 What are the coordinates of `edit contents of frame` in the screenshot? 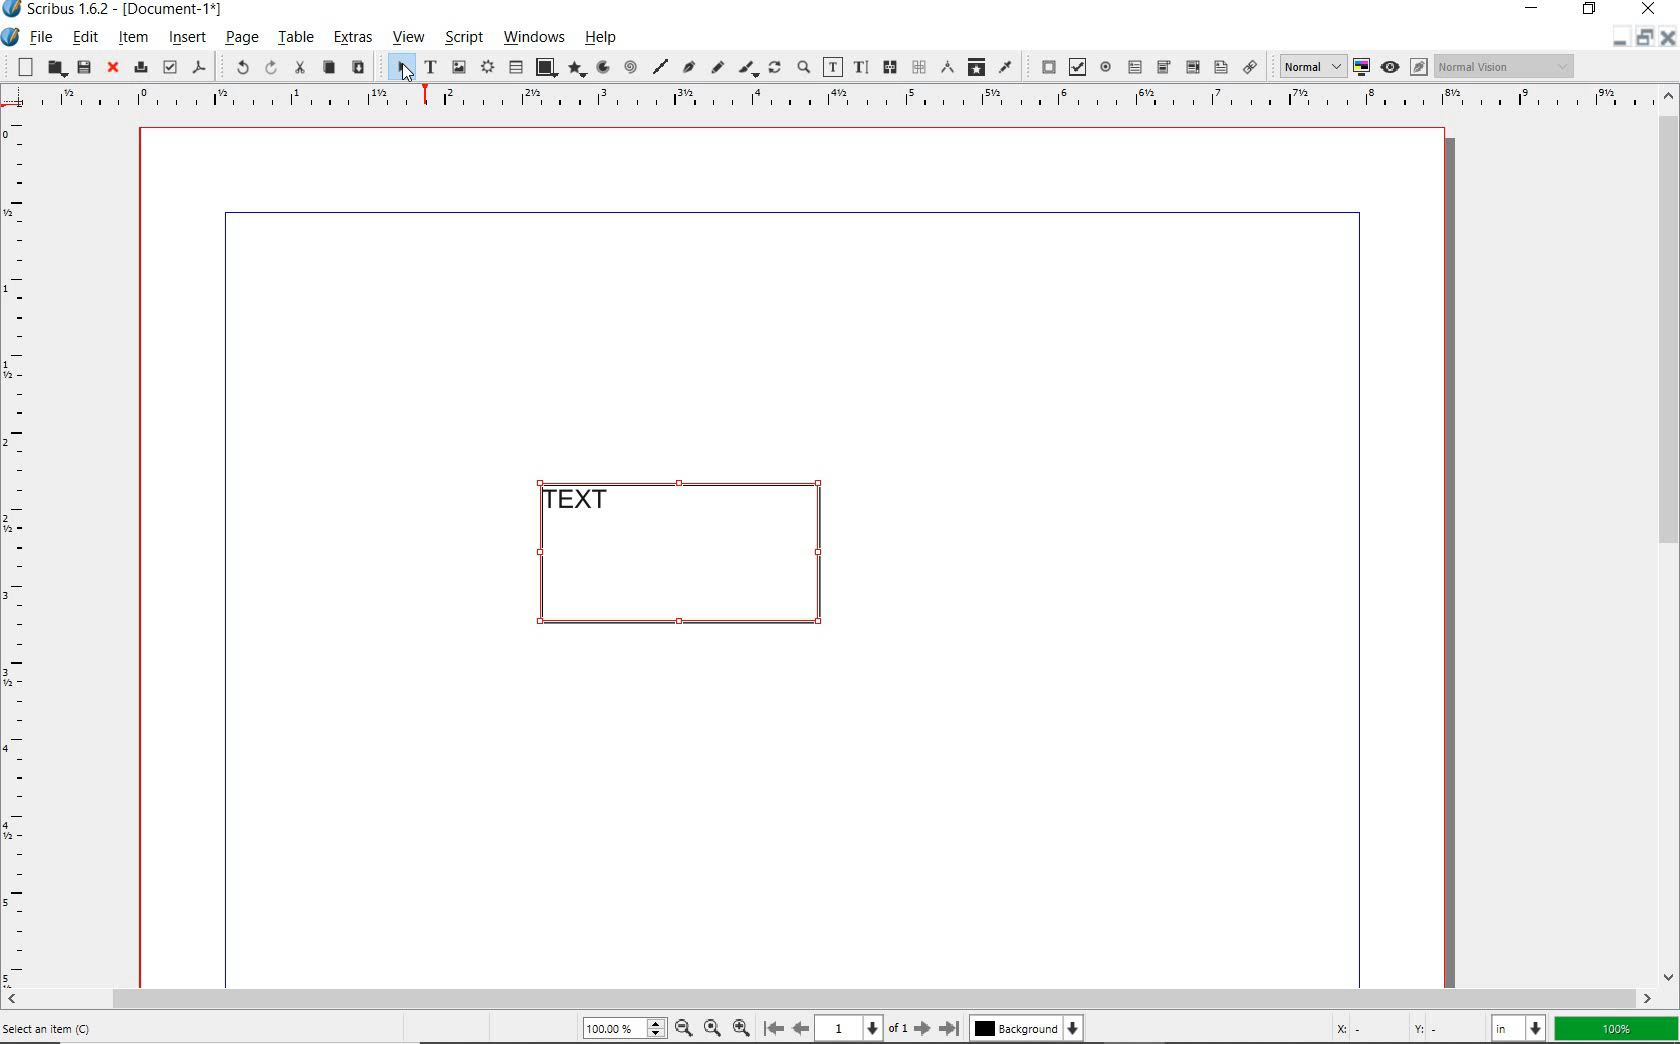 It's located at (832, 69).